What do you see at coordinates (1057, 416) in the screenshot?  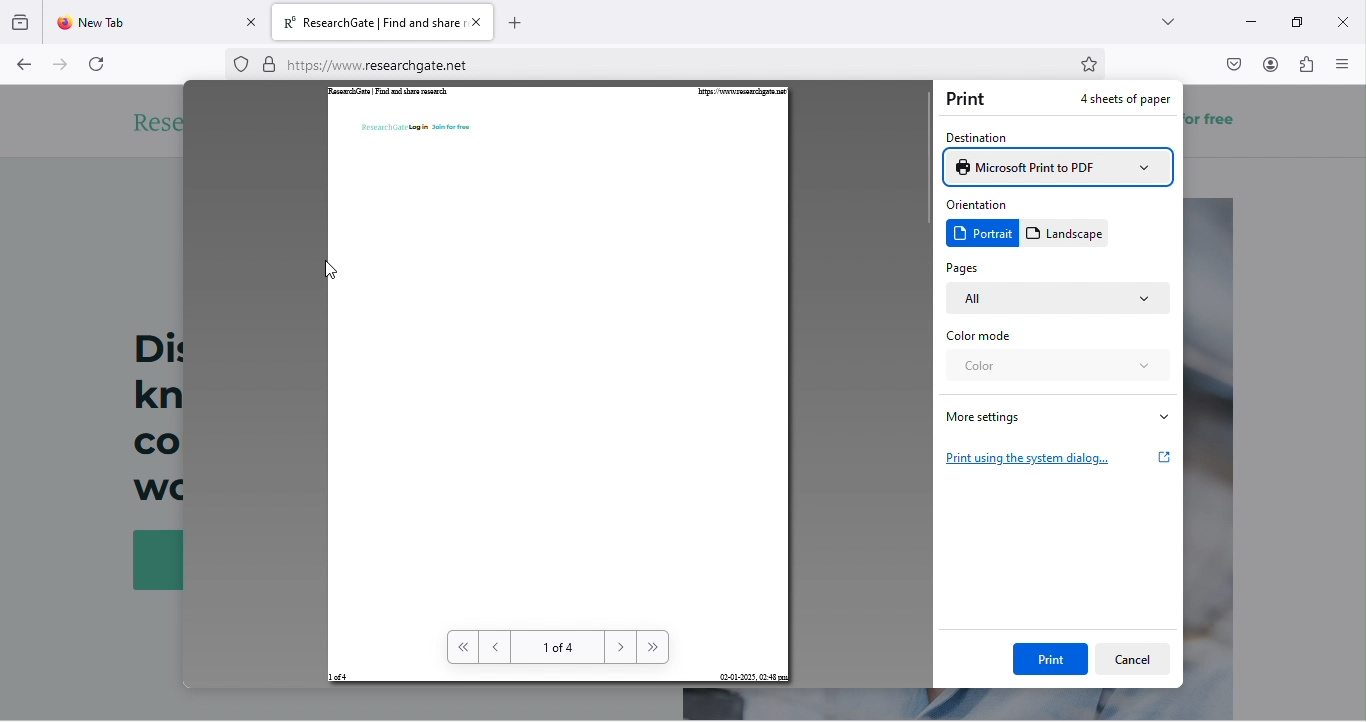 I see `more settings` at bounding box center [1057, 416].